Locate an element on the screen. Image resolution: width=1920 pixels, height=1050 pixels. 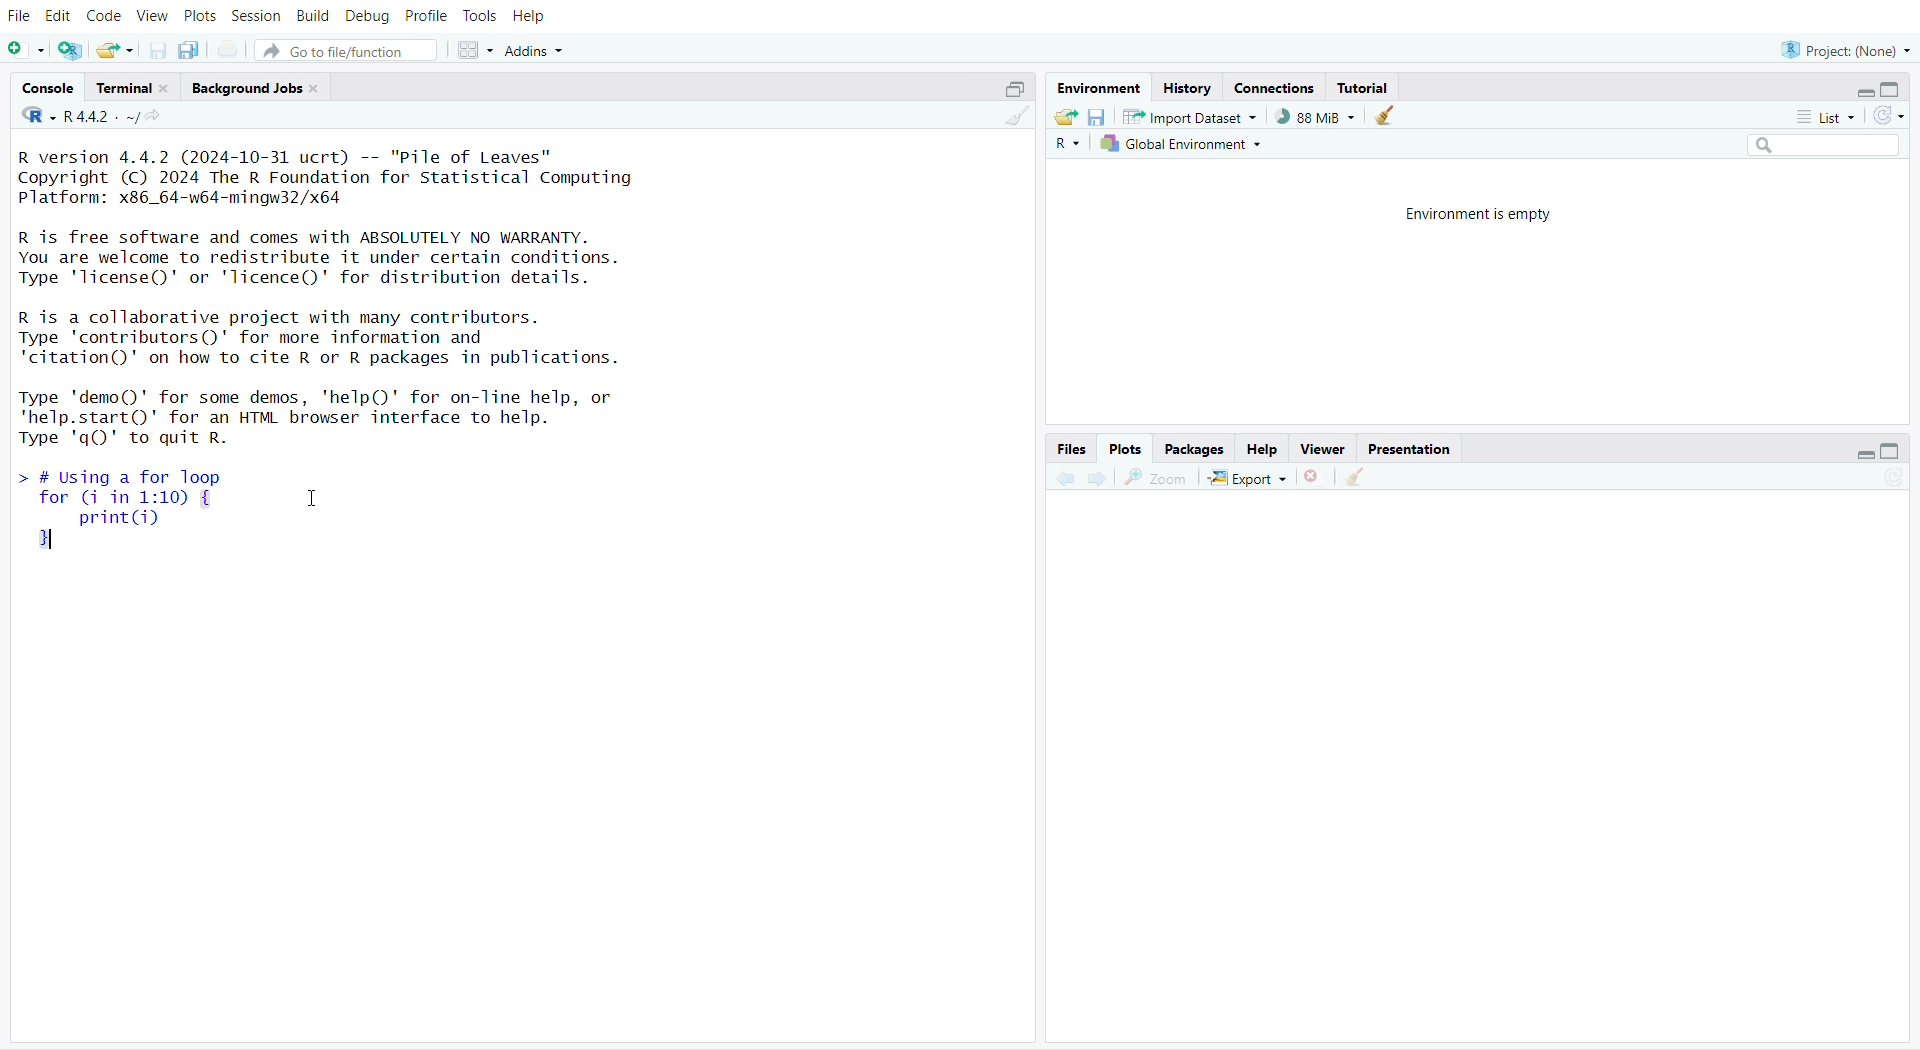
environment is located at coordinates (1099, 90).